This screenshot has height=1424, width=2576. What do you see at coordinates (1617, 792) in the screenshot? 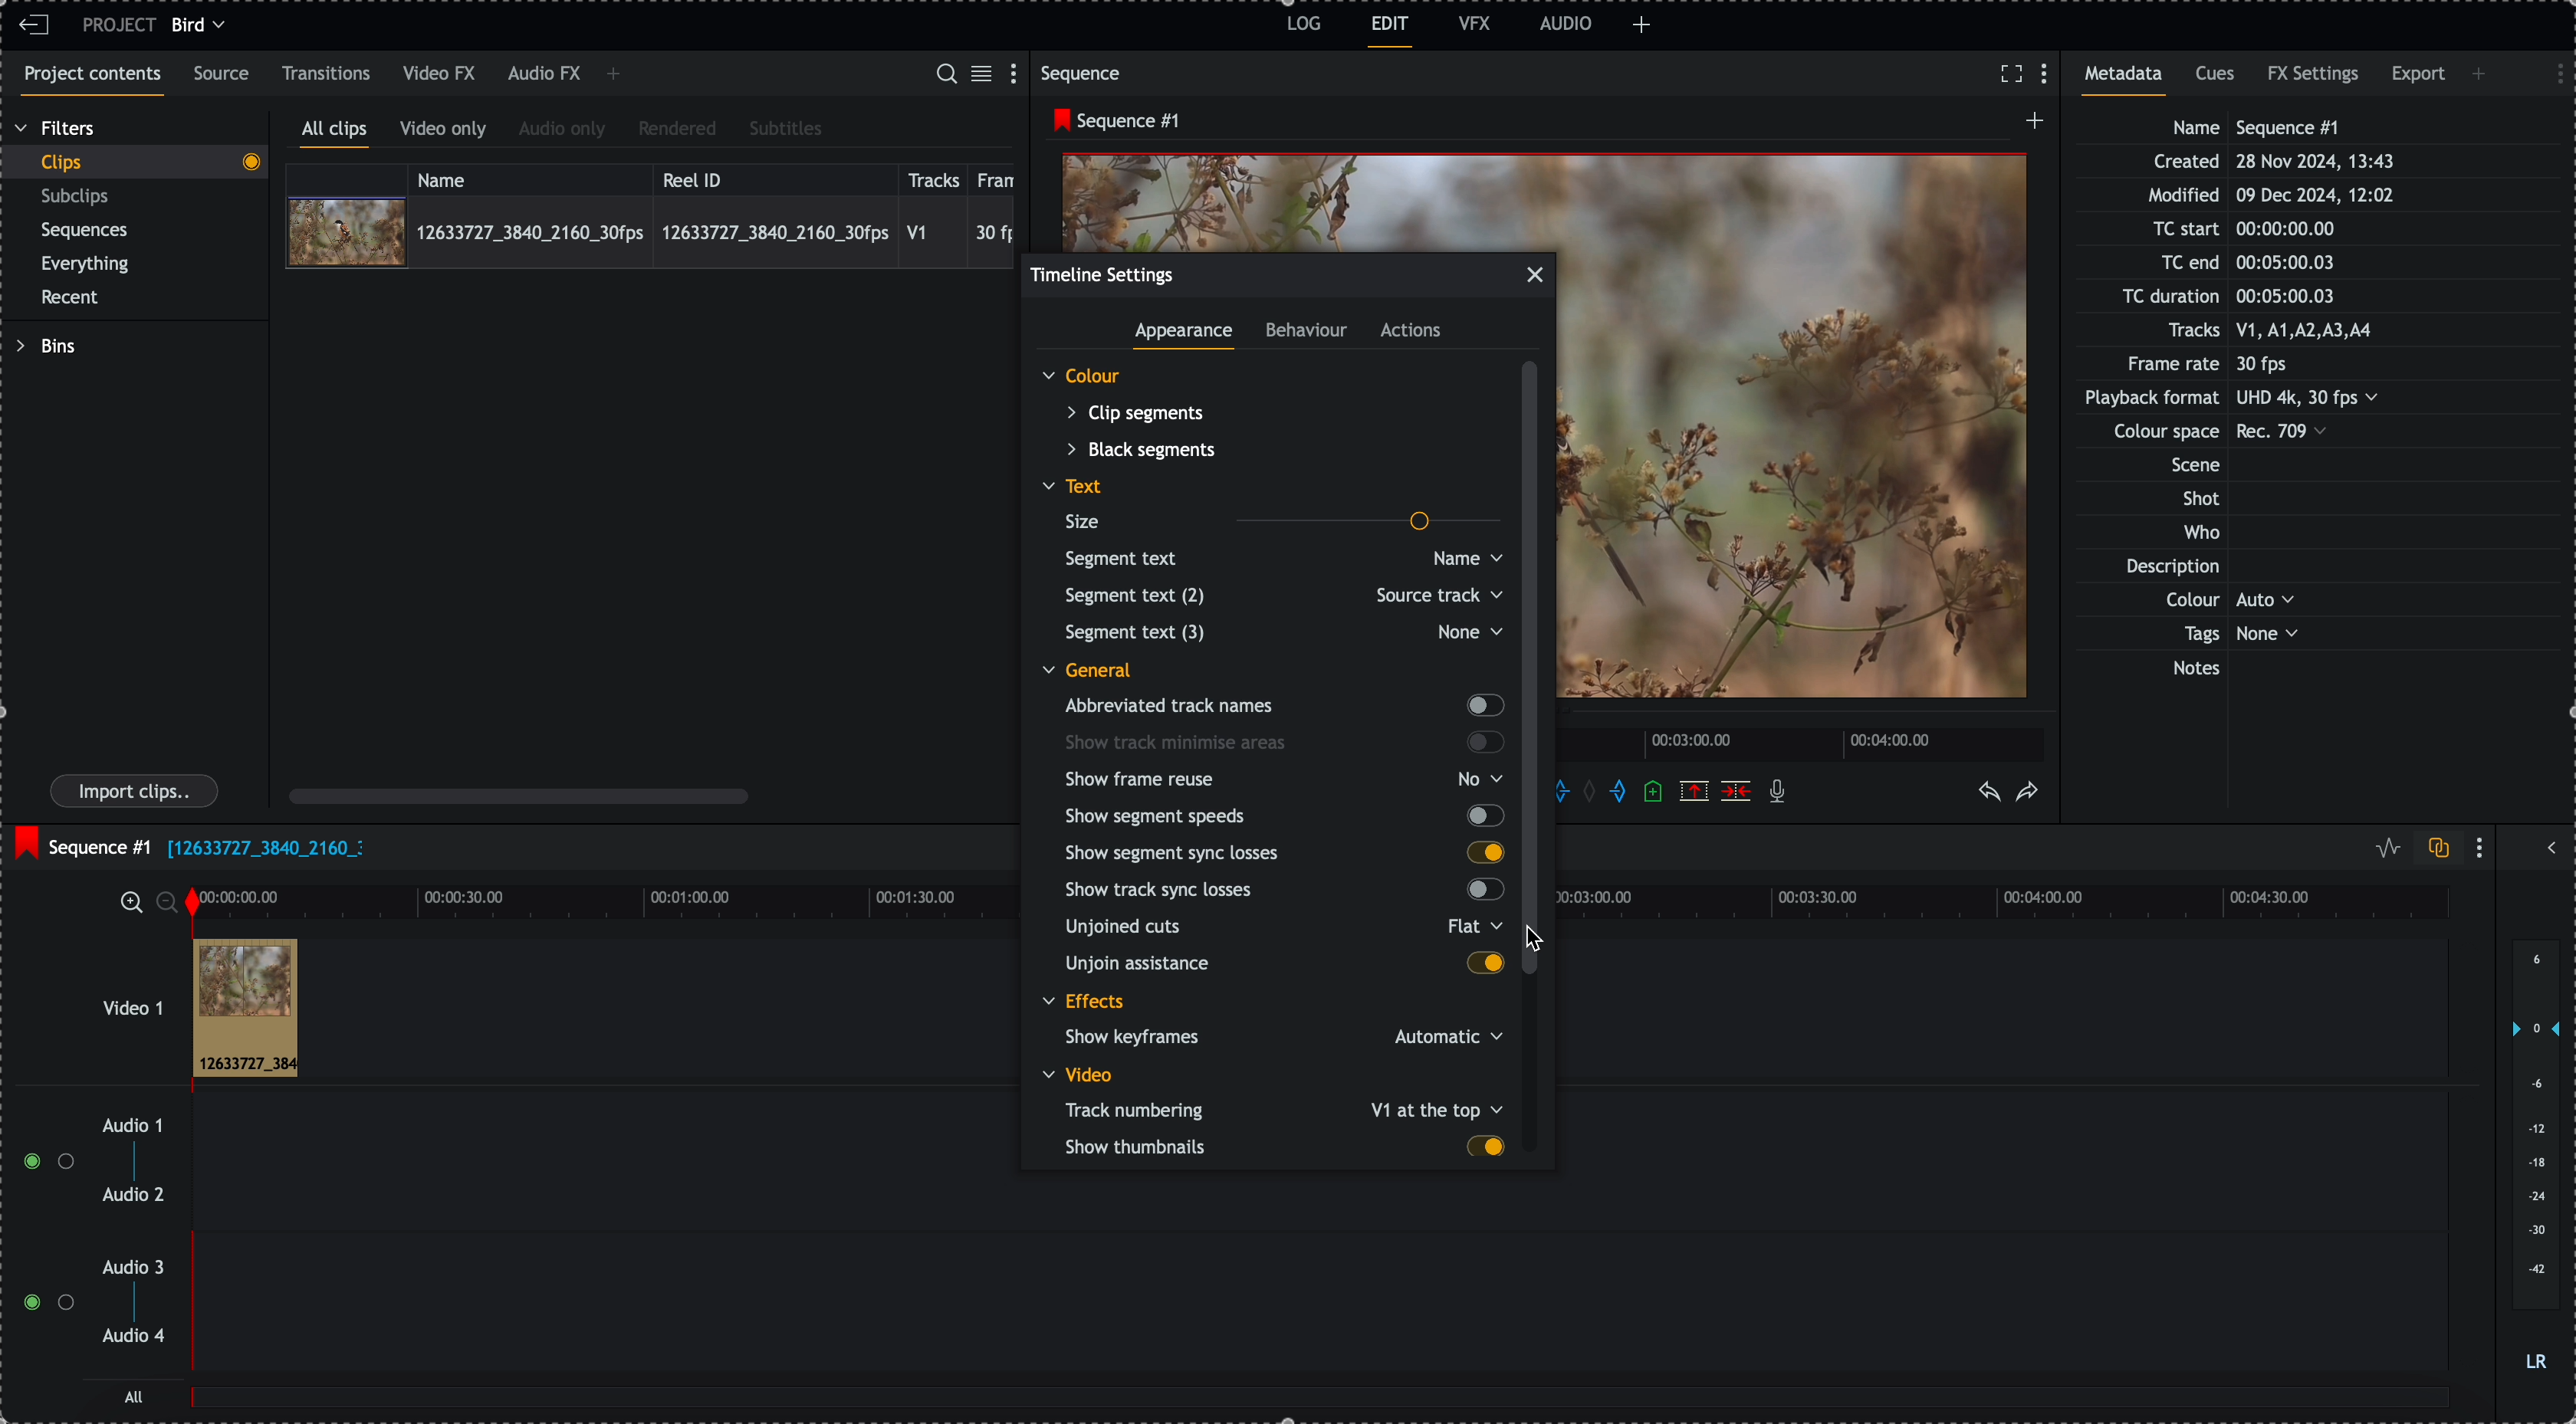
I see `add 'out' mark` at bounding box center [1617, 792].